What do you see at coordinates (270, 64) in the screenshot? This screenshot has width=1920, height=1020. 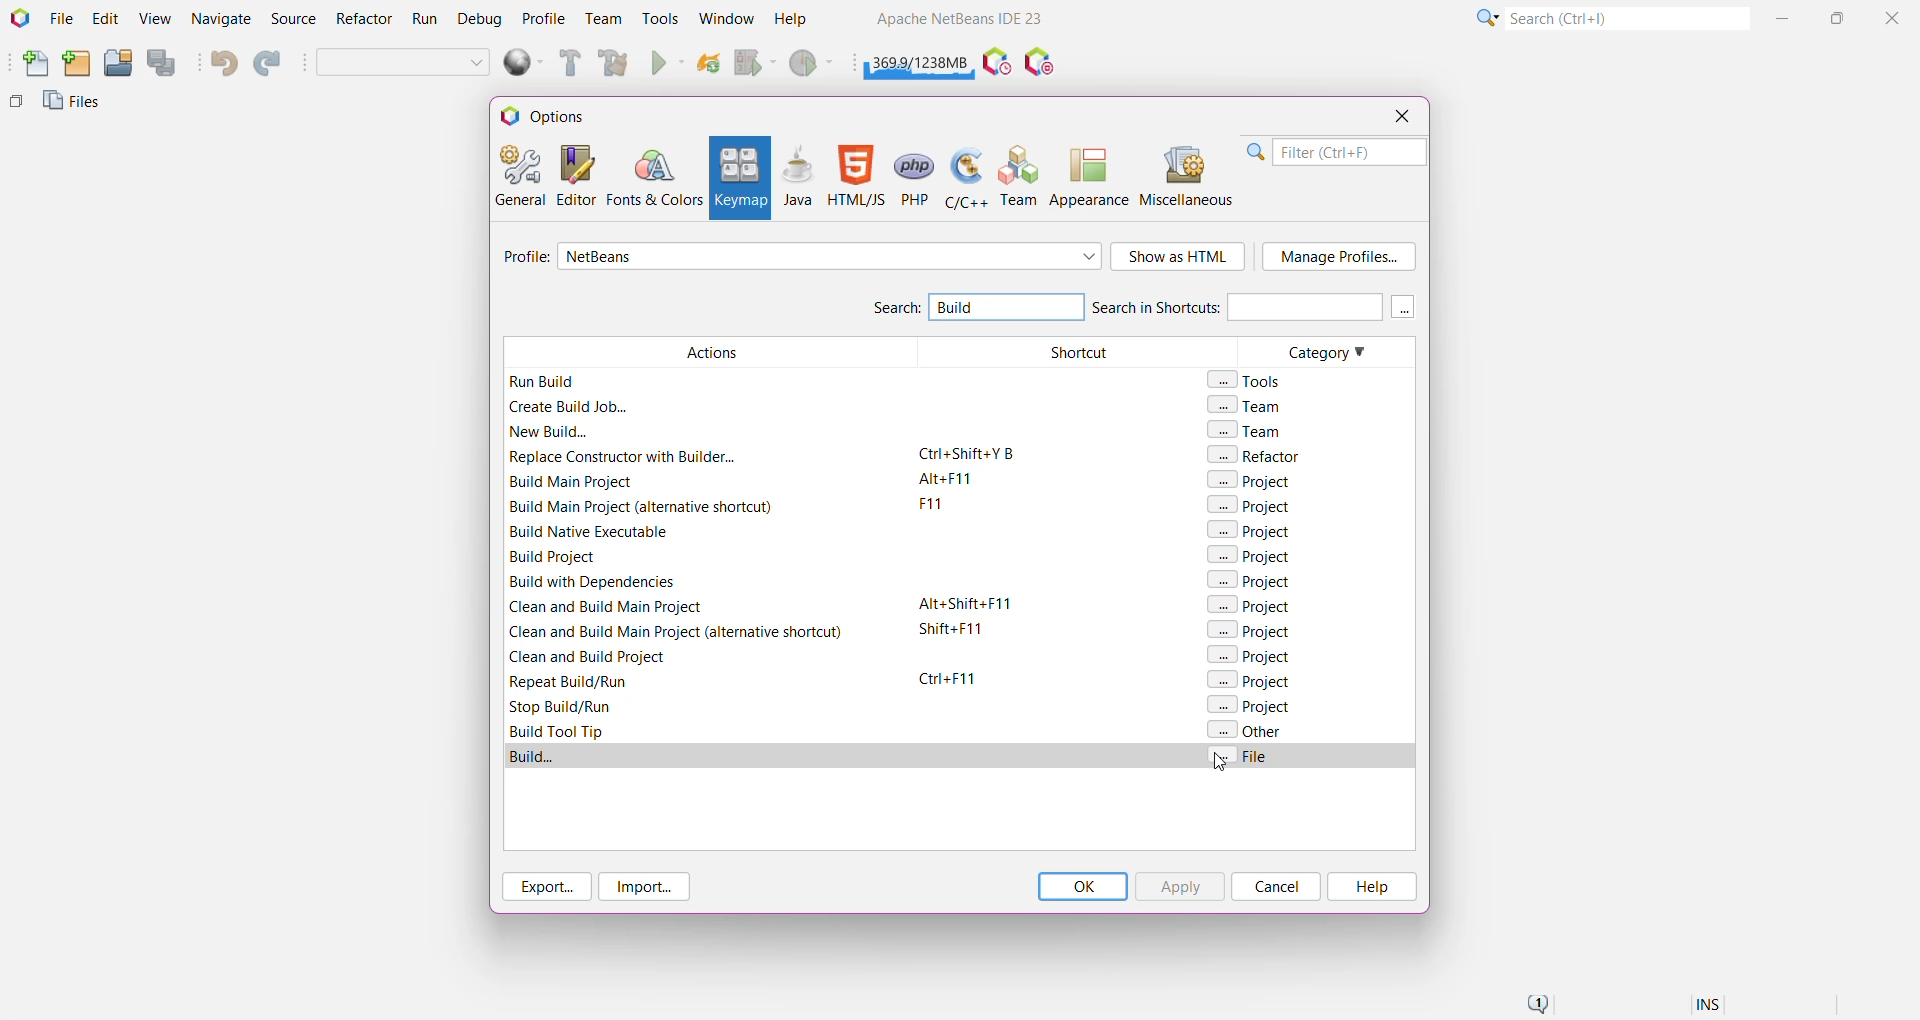 I see `Redo` at bounding box center [270, 64].